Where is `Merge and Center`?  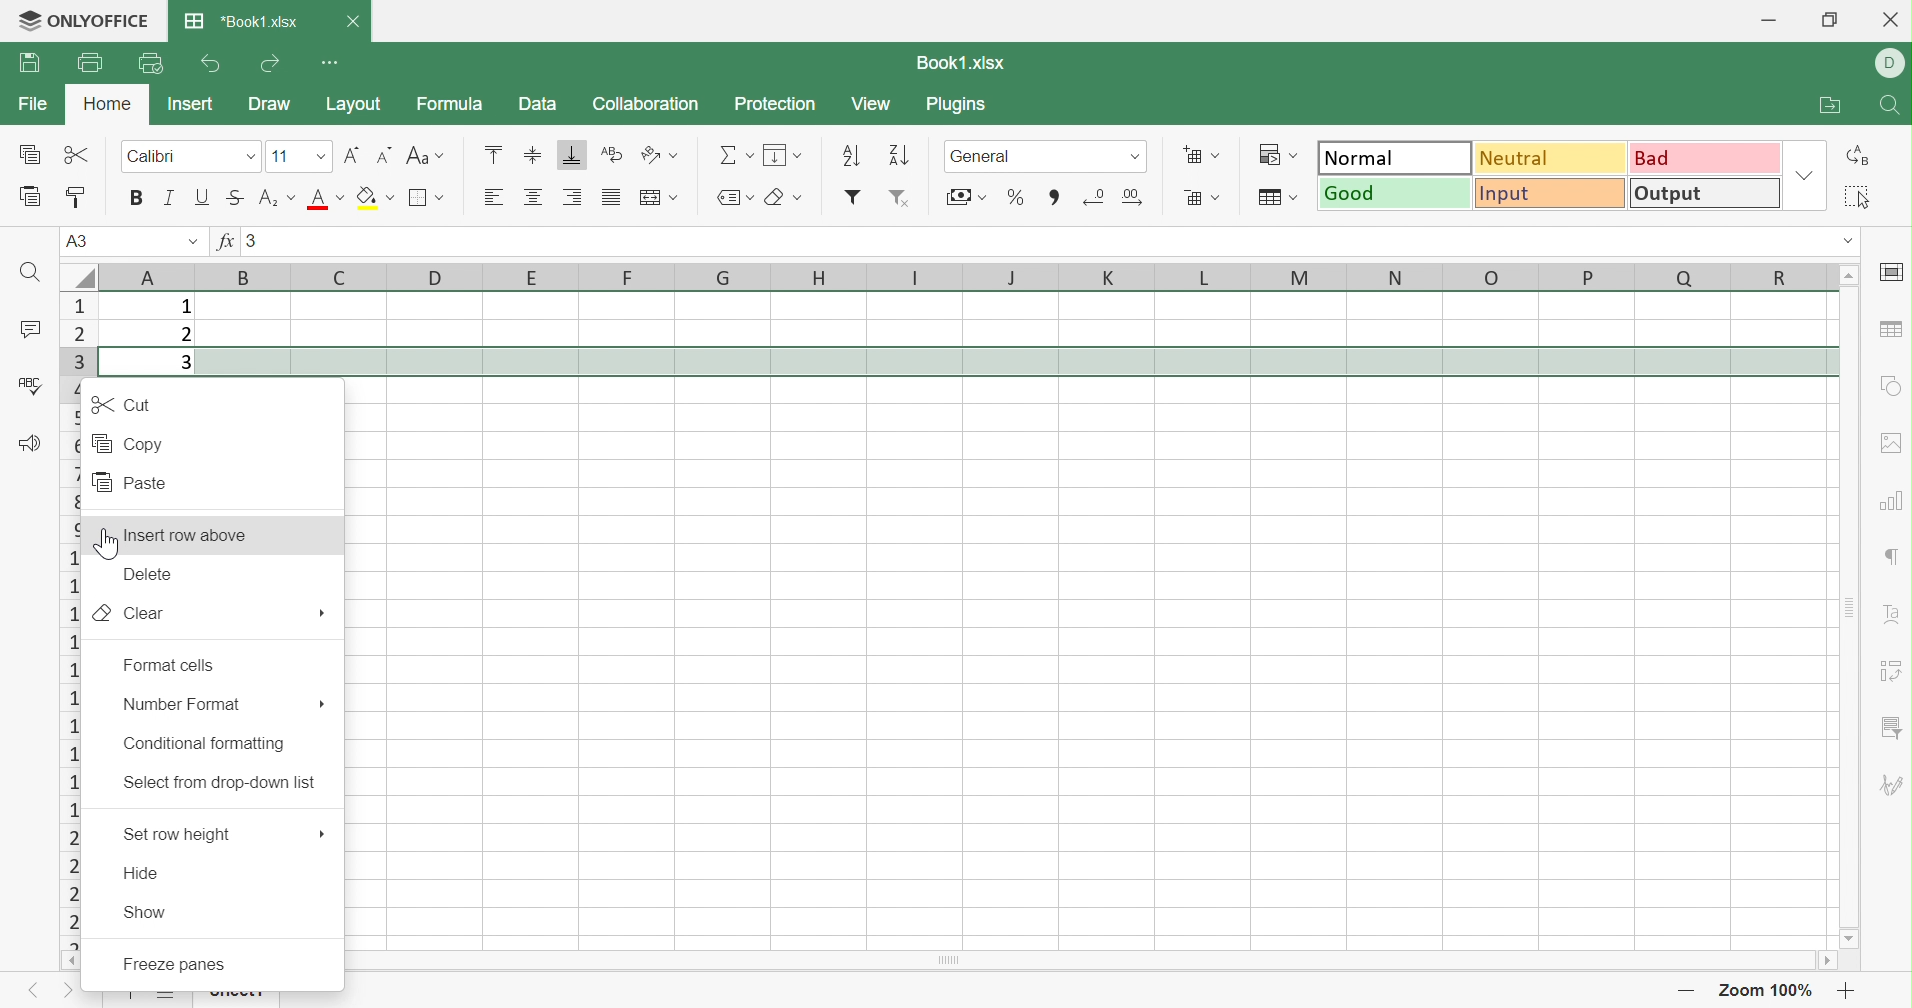
Merge and Center is located at coordinates (649, 199).